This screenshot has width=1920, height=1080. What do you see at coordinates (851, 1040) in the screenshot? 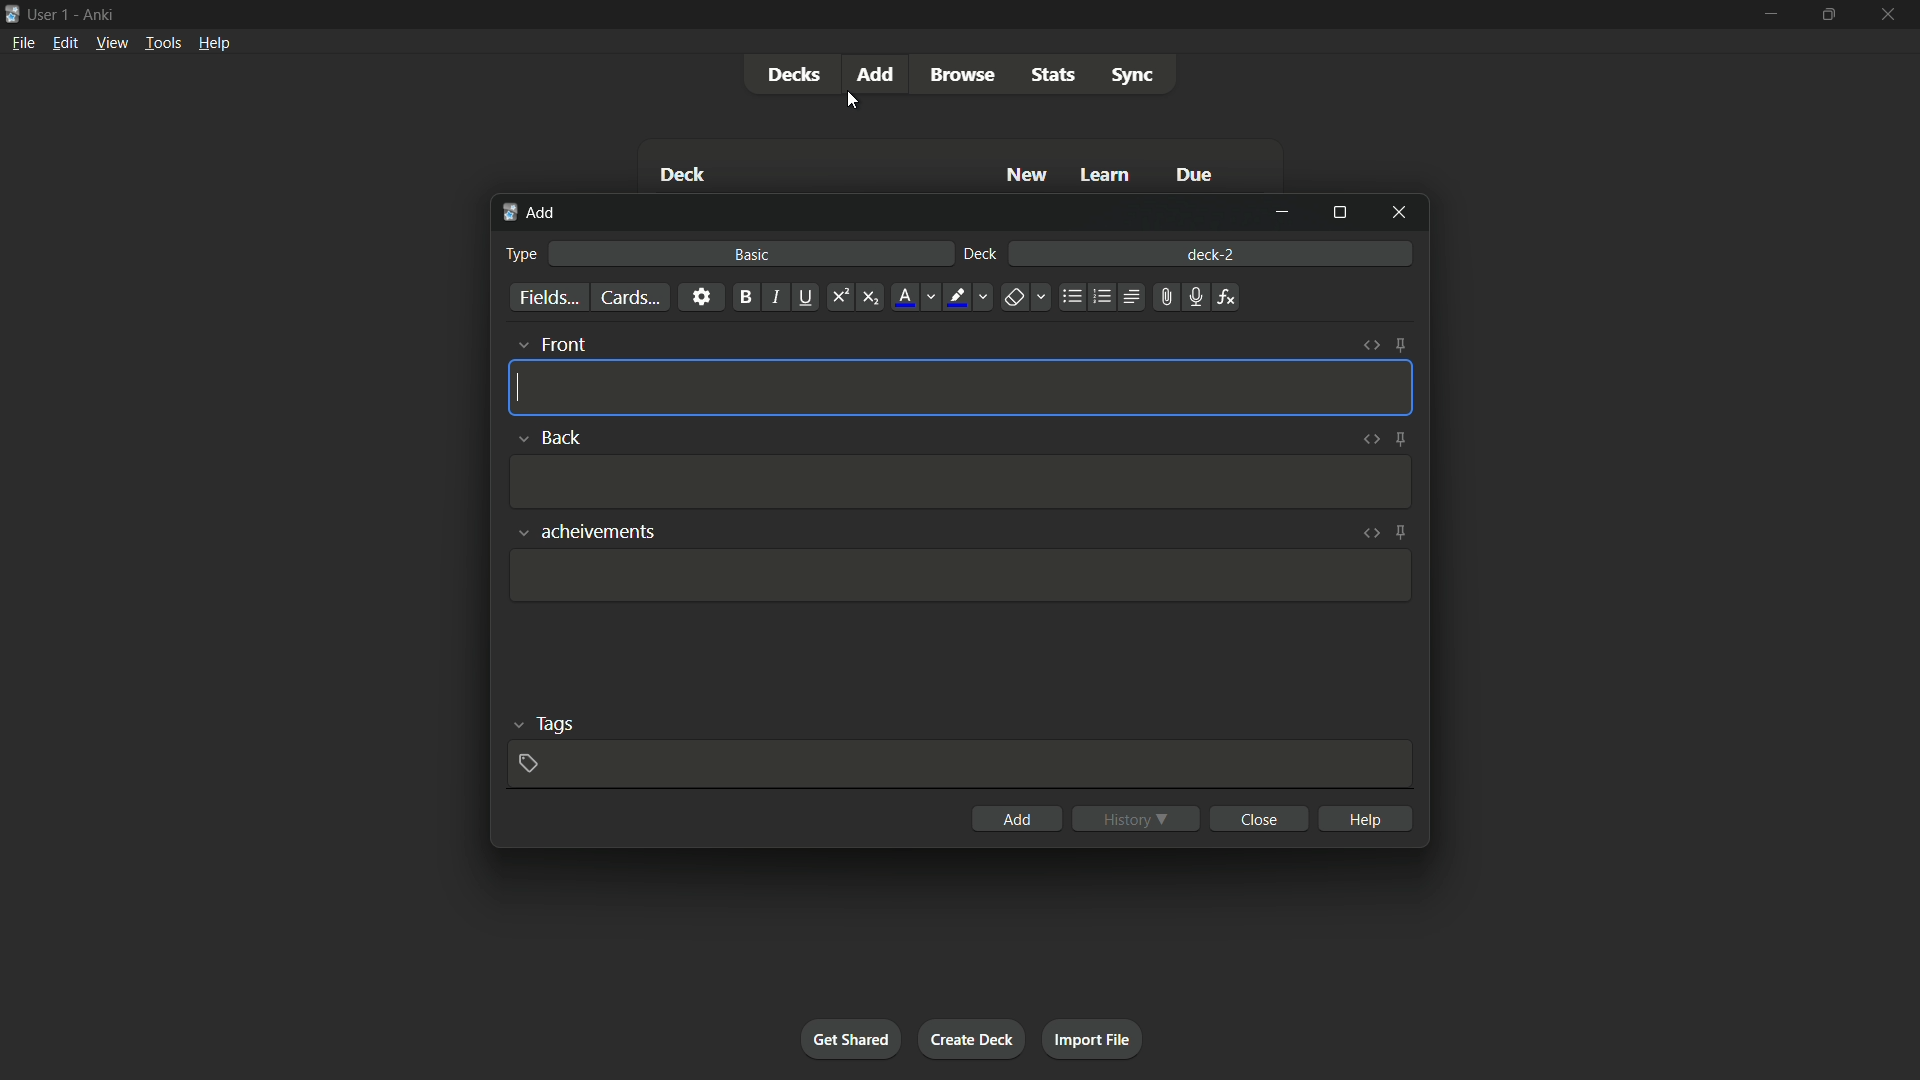
I see `get shared` at bounding box center [851, 1040].